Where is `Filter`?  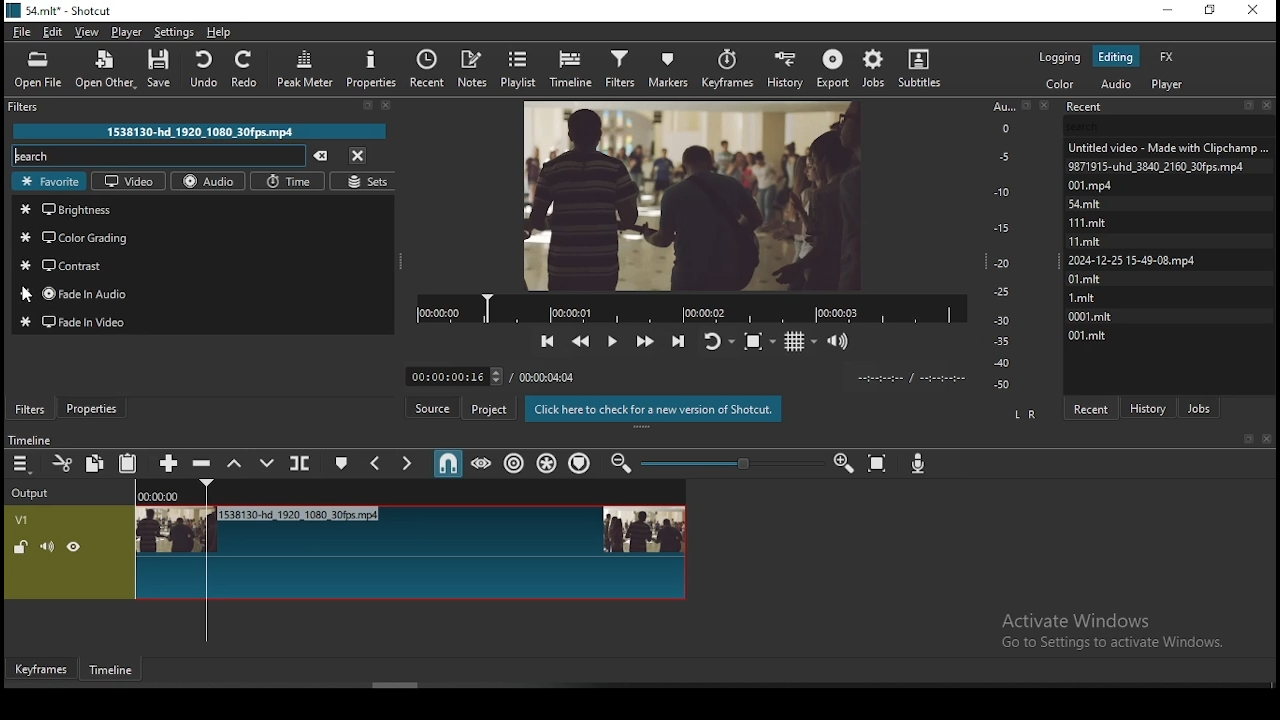 Filter is located at coordinates (202, 109).